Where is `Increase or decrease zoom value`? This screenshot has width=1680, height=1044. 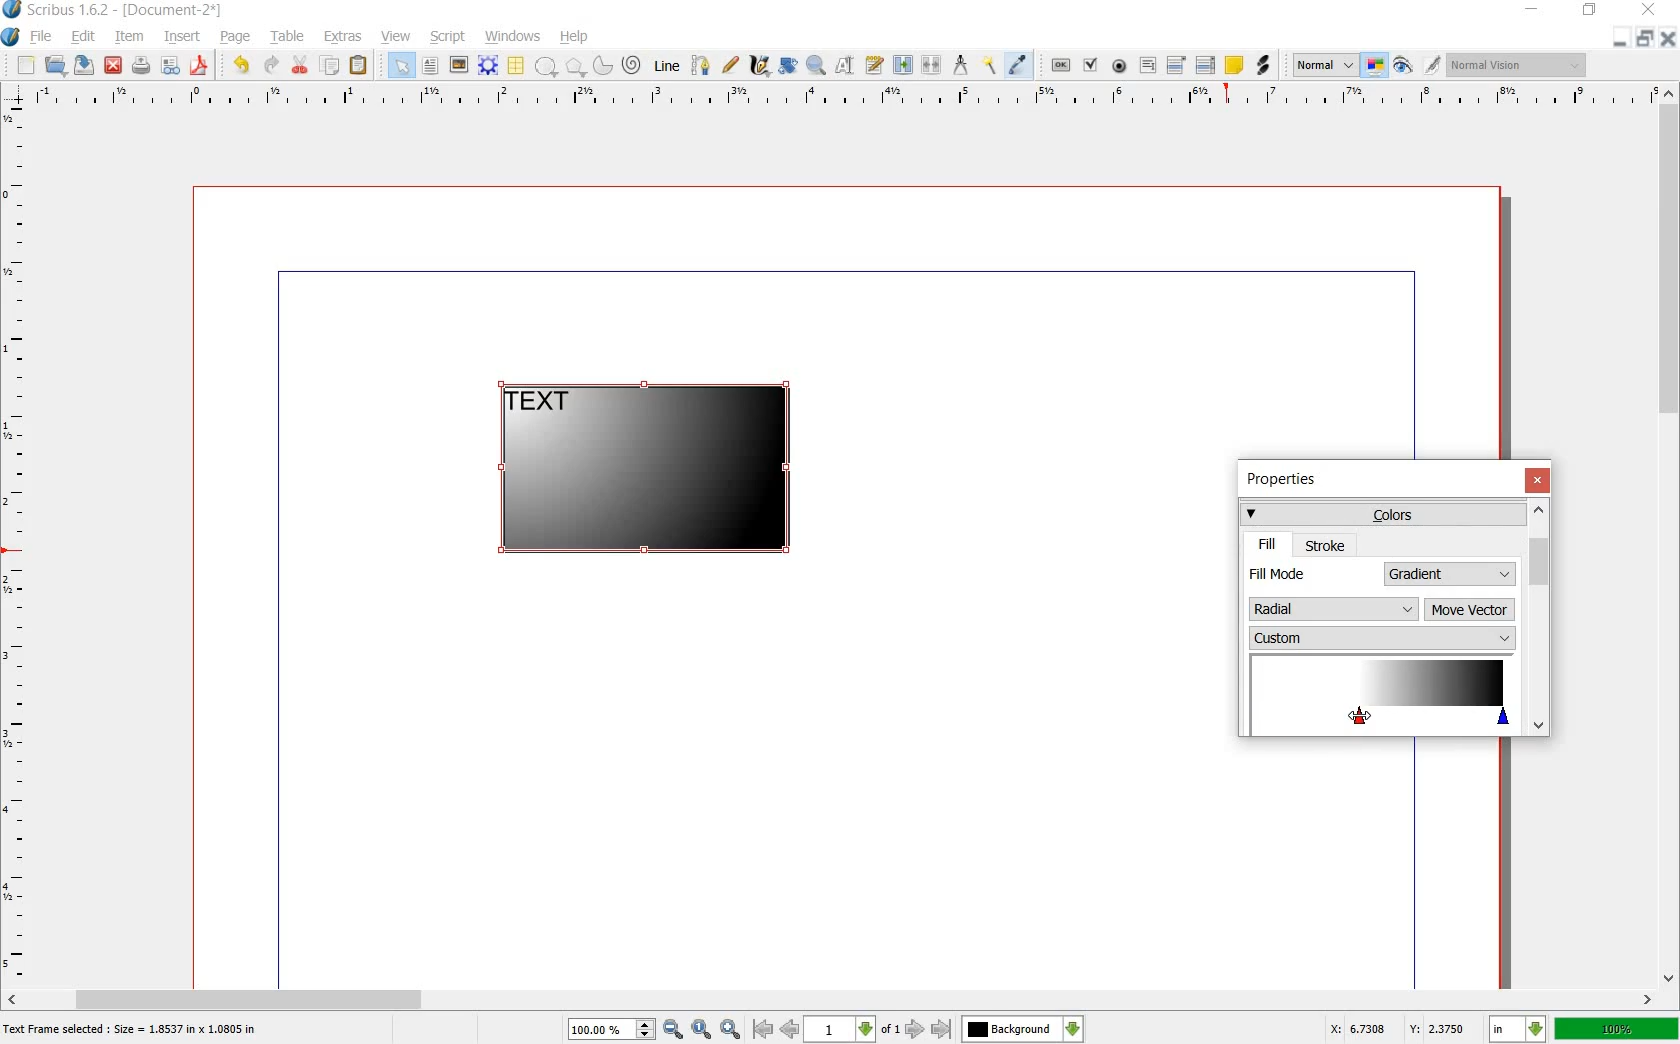
Increase or decrease zoom value is located at coordinates (646, 1030).